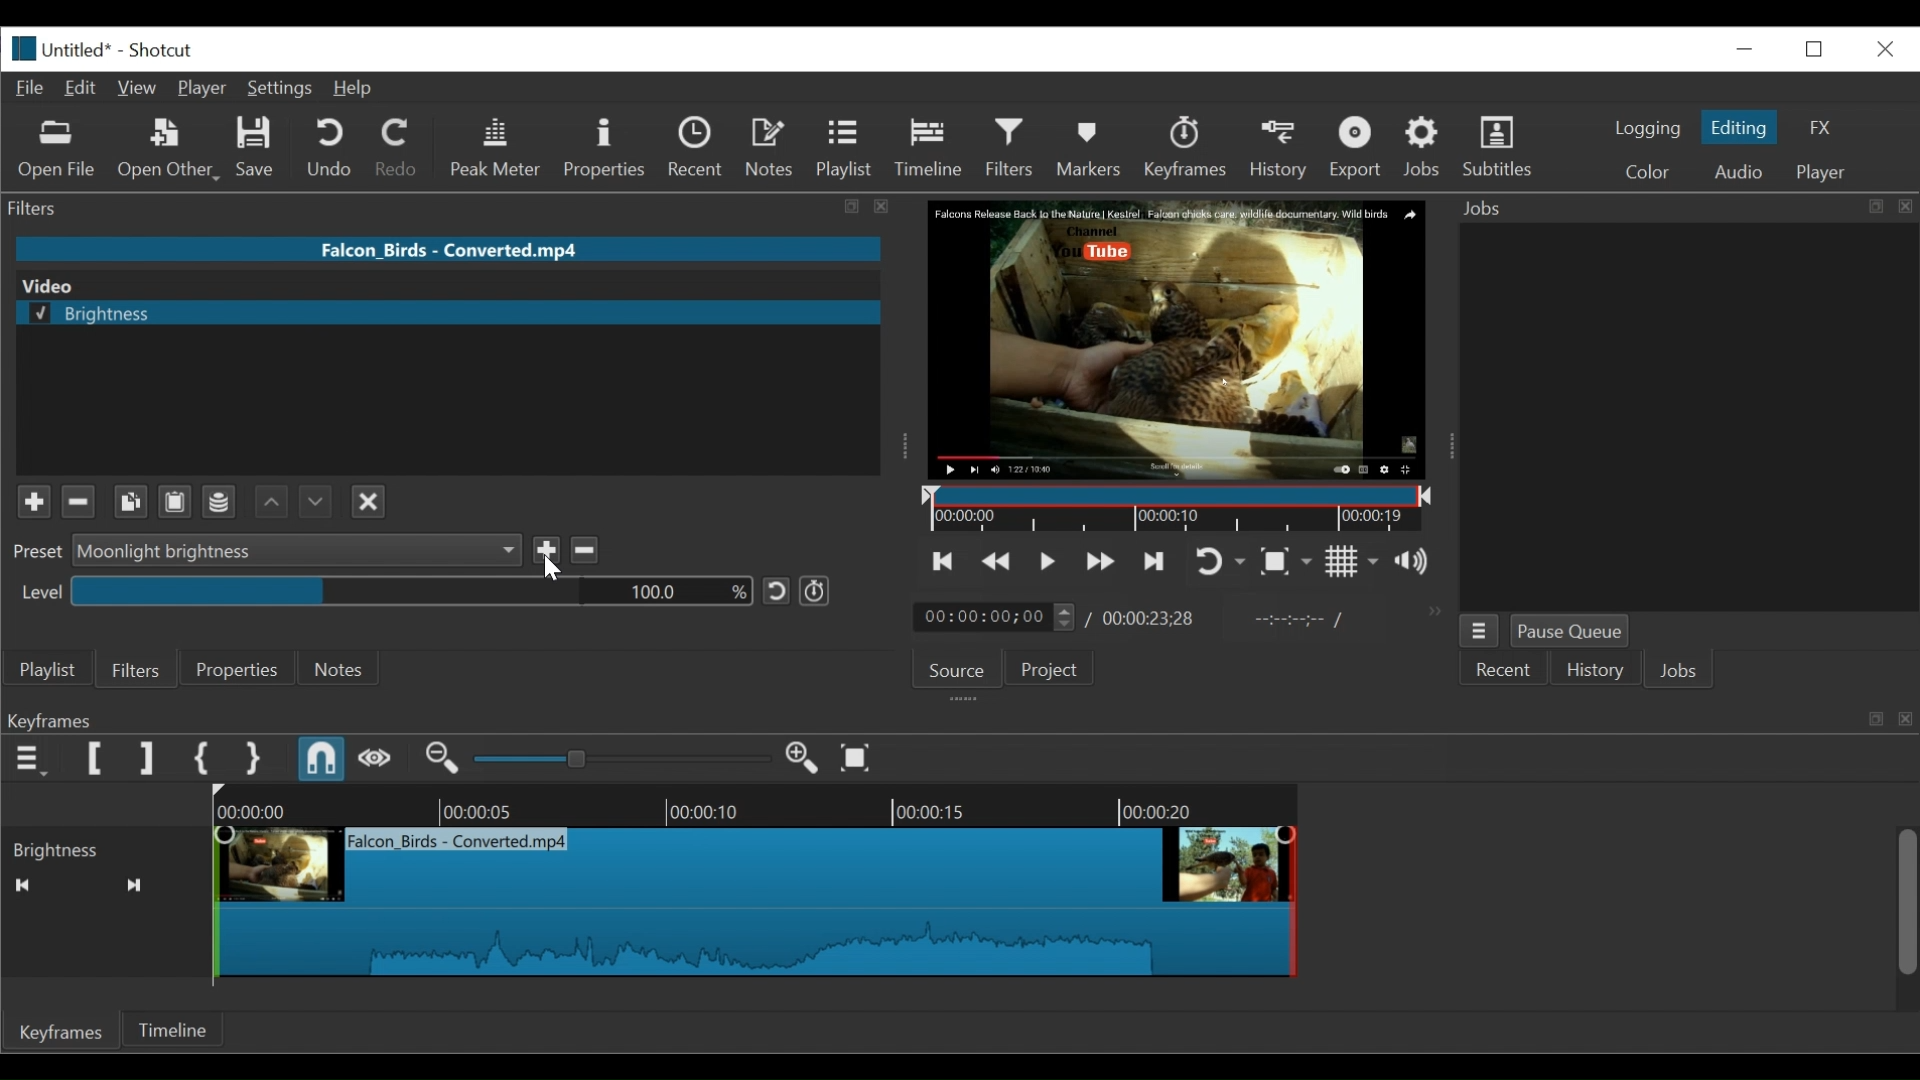  I want to click on Preset, so click(32, 555).